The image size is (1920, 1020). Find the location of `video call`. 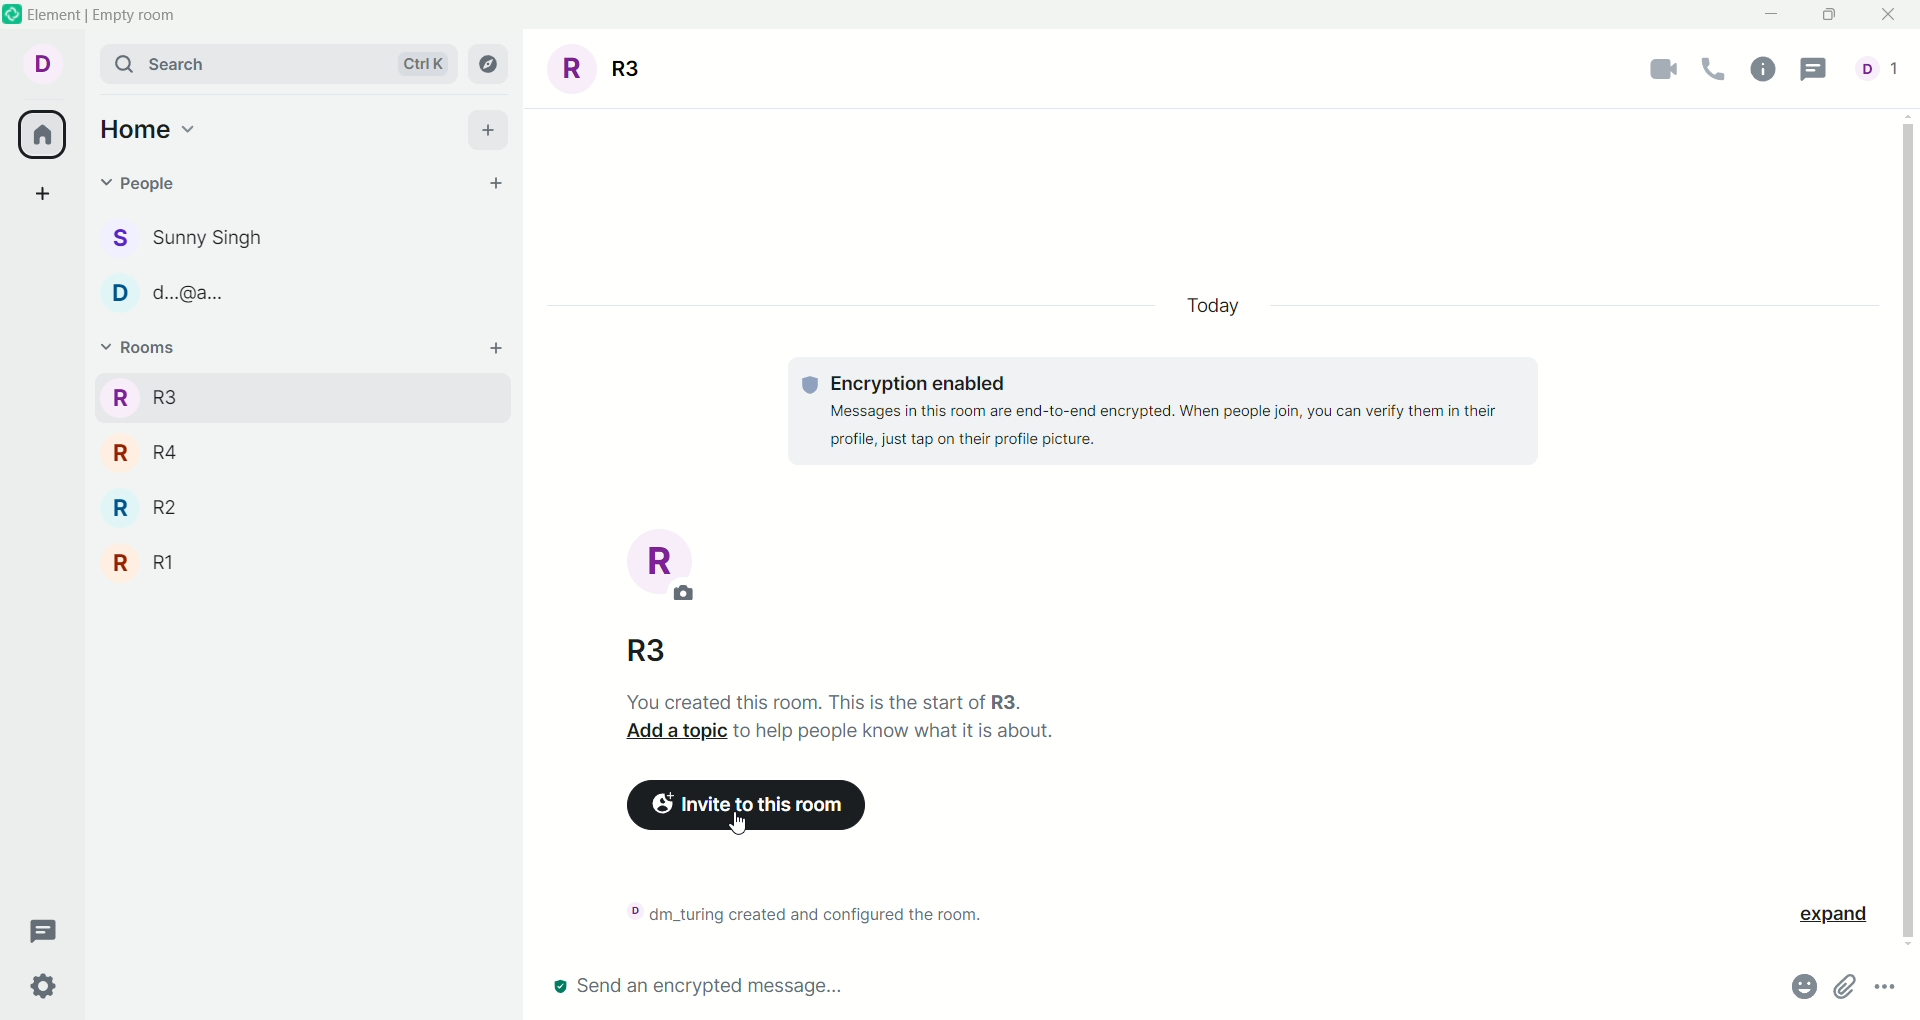

video call is located at coordinates (1653, 72).